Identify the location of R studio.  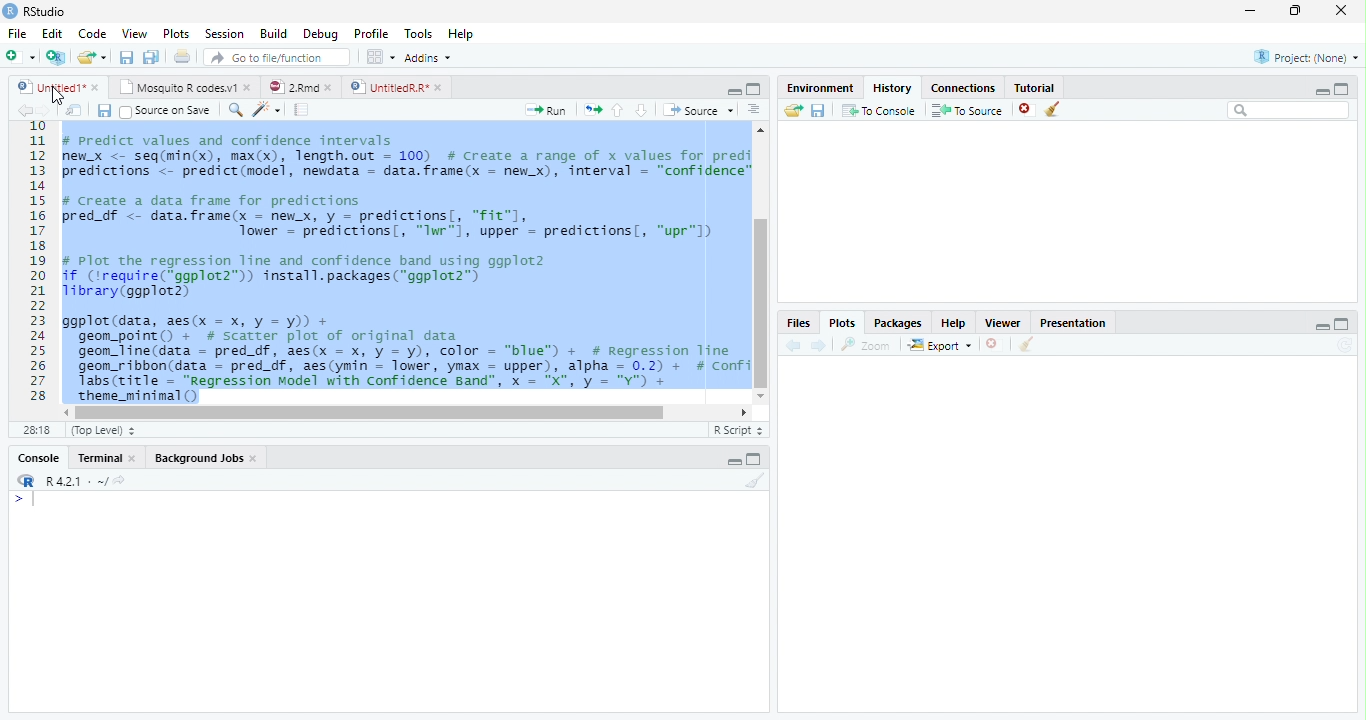
(38, 11).